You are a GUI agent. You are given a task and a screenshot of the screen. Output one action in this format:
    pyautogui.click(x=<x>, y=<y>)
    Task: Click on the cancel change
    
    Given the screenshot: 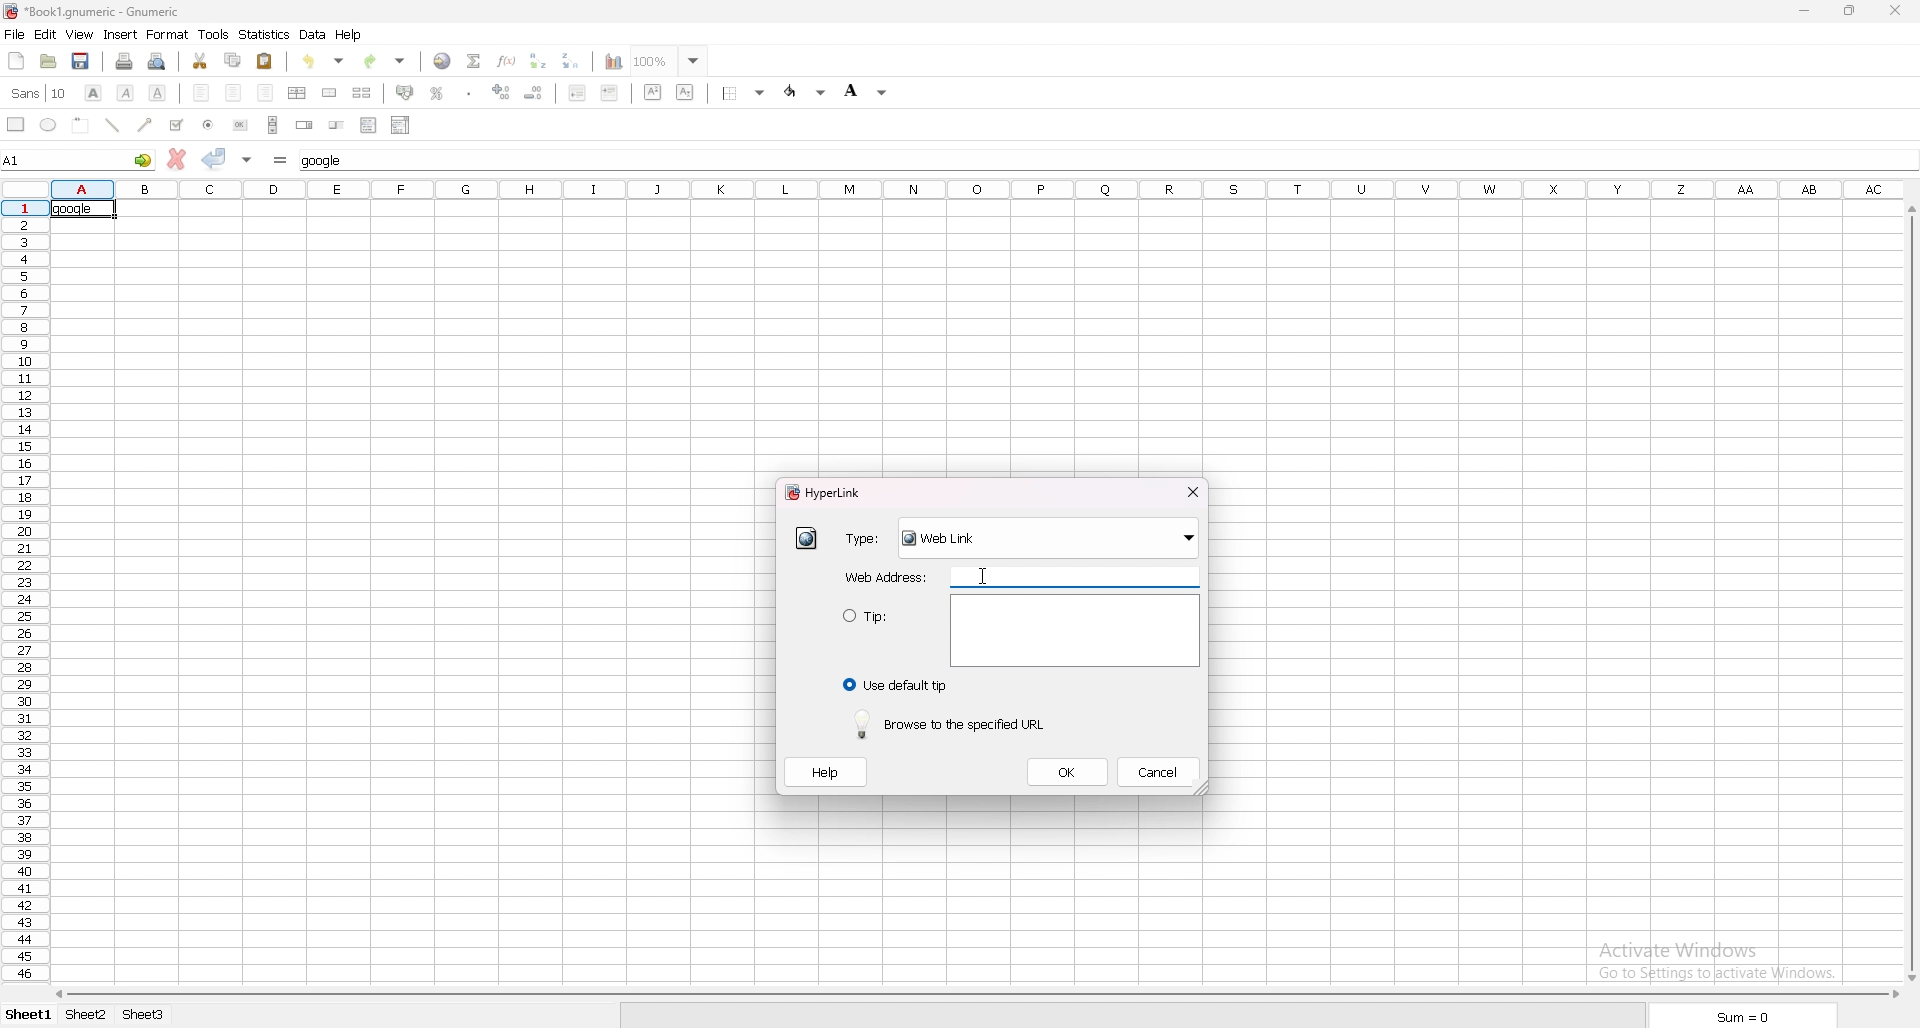 What is the action you would take?
    pyautogui.click(x=177, y=159)
    